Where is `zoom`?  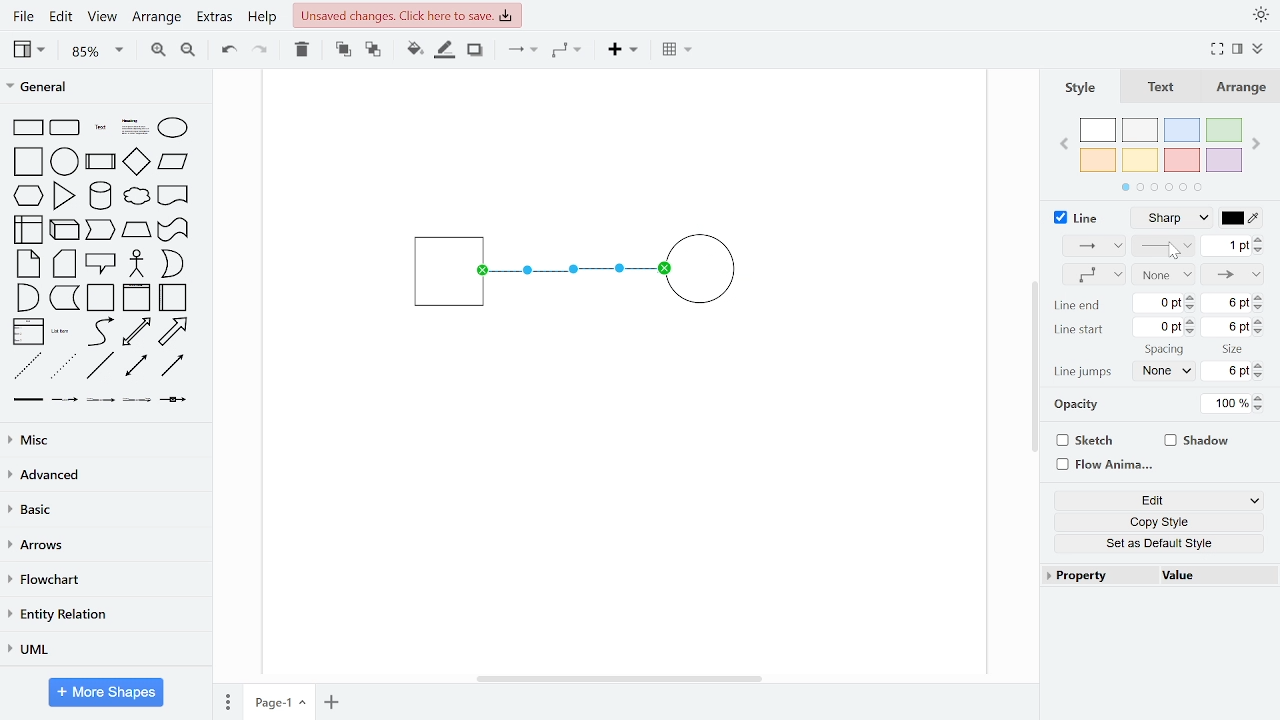 zoom is located at coordinates (98, 50).